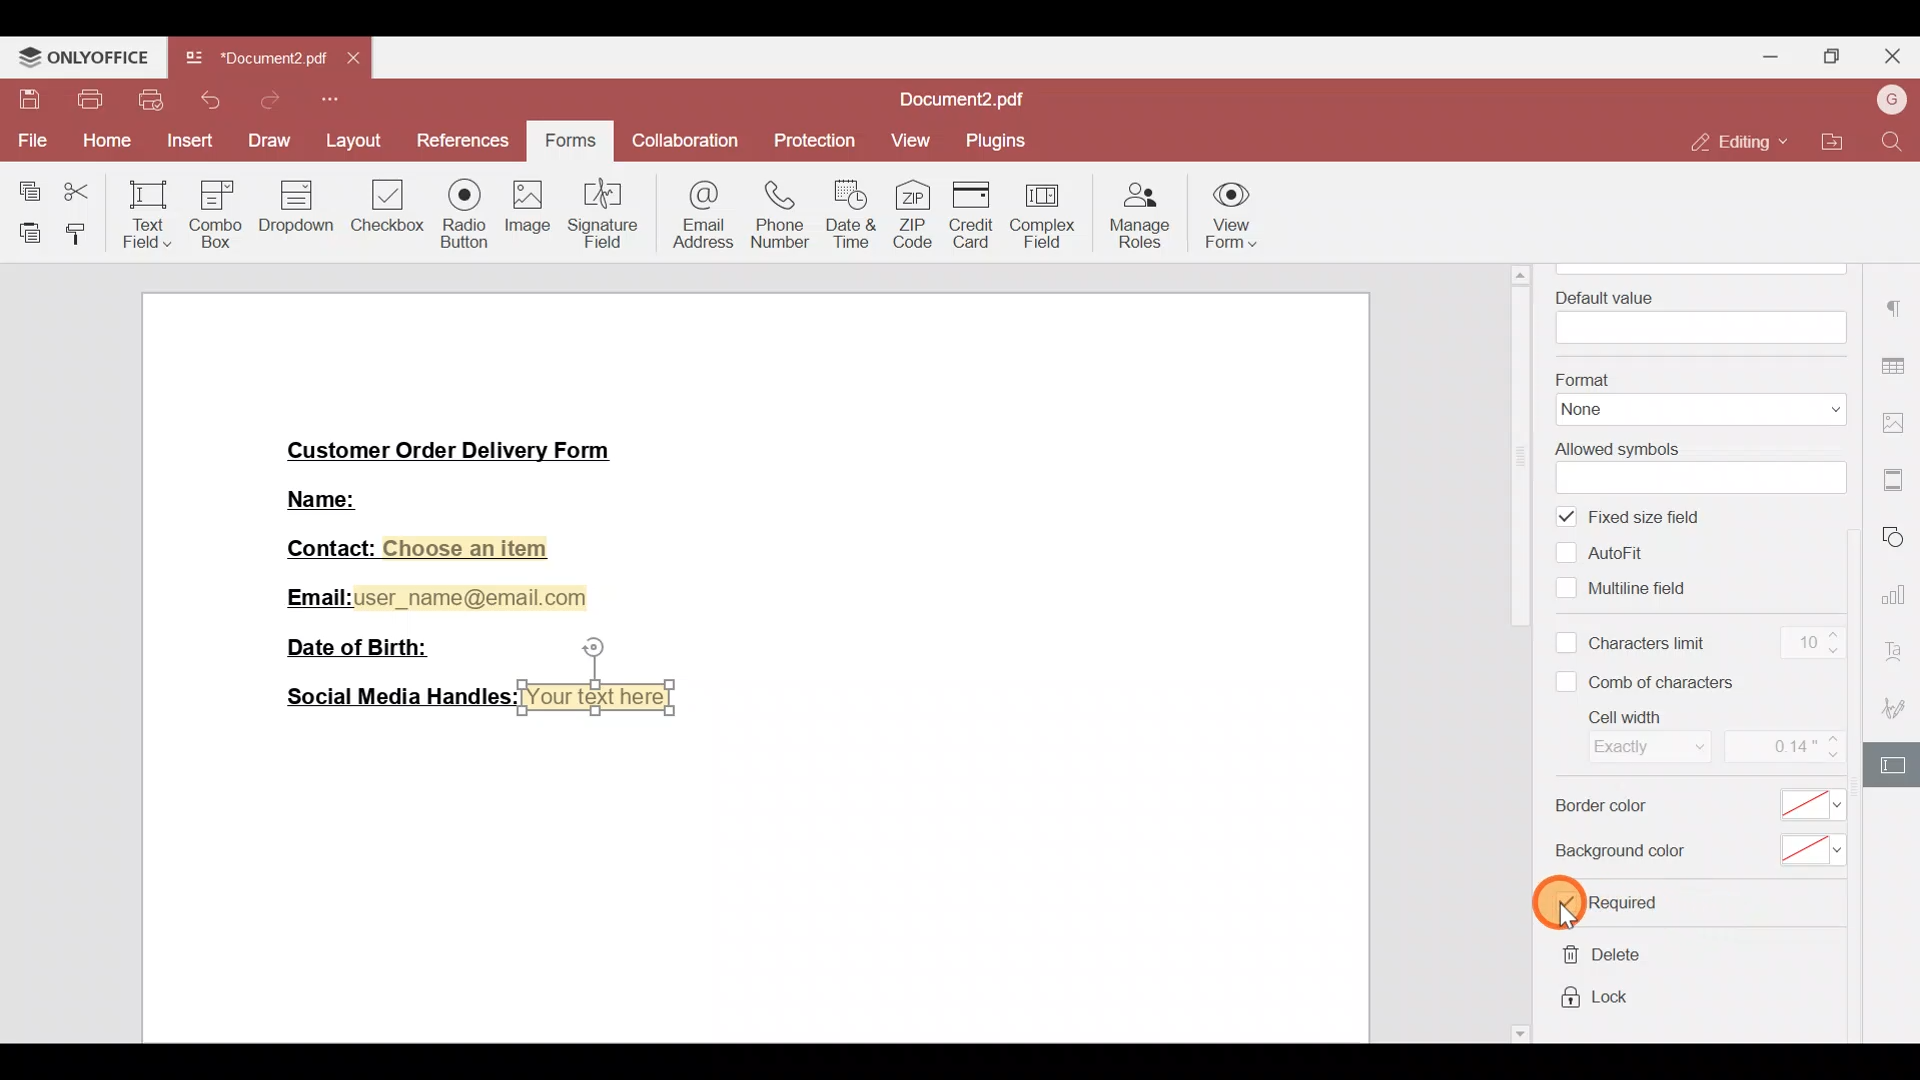 This screenshot has height=1080, width=1920. What do you see at coordinates (214, 100) in the screenshot?
I see `Undo` at bounding box center [214, 100].